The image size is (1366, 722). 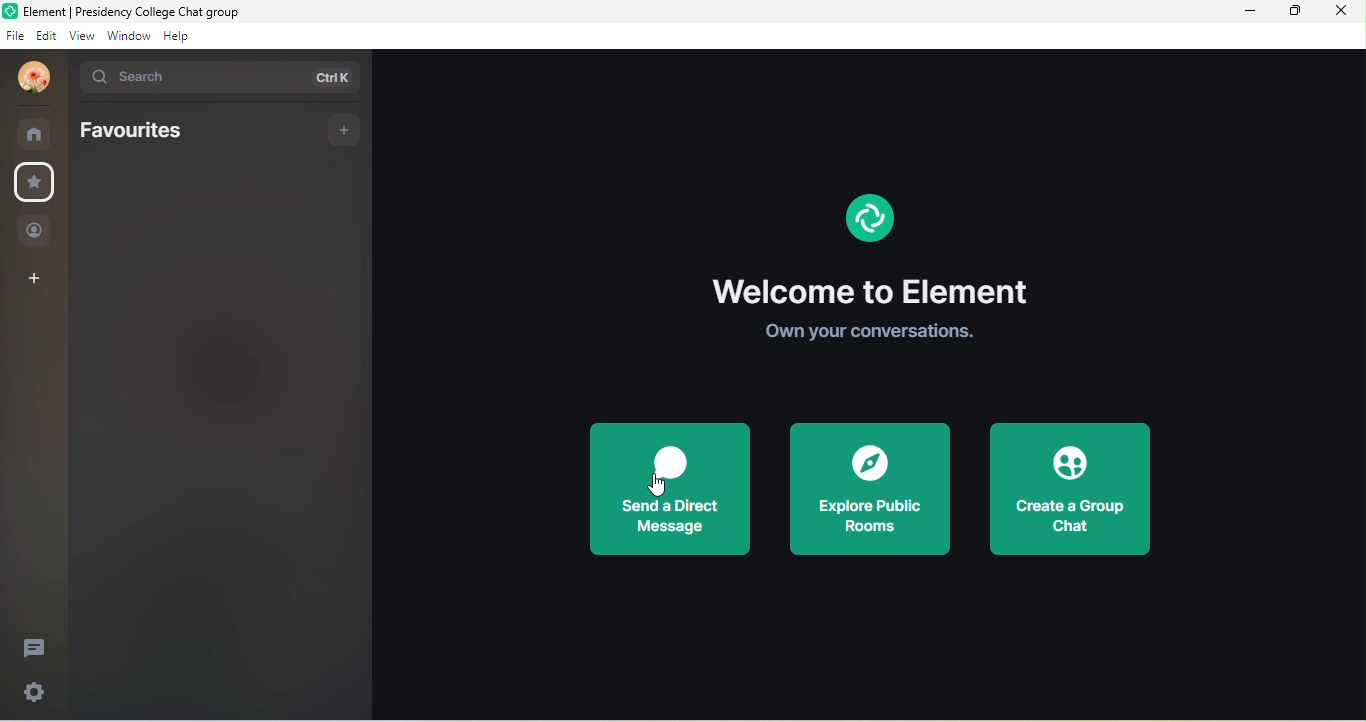 I want to click on create a space, so click(x=35, y=279).